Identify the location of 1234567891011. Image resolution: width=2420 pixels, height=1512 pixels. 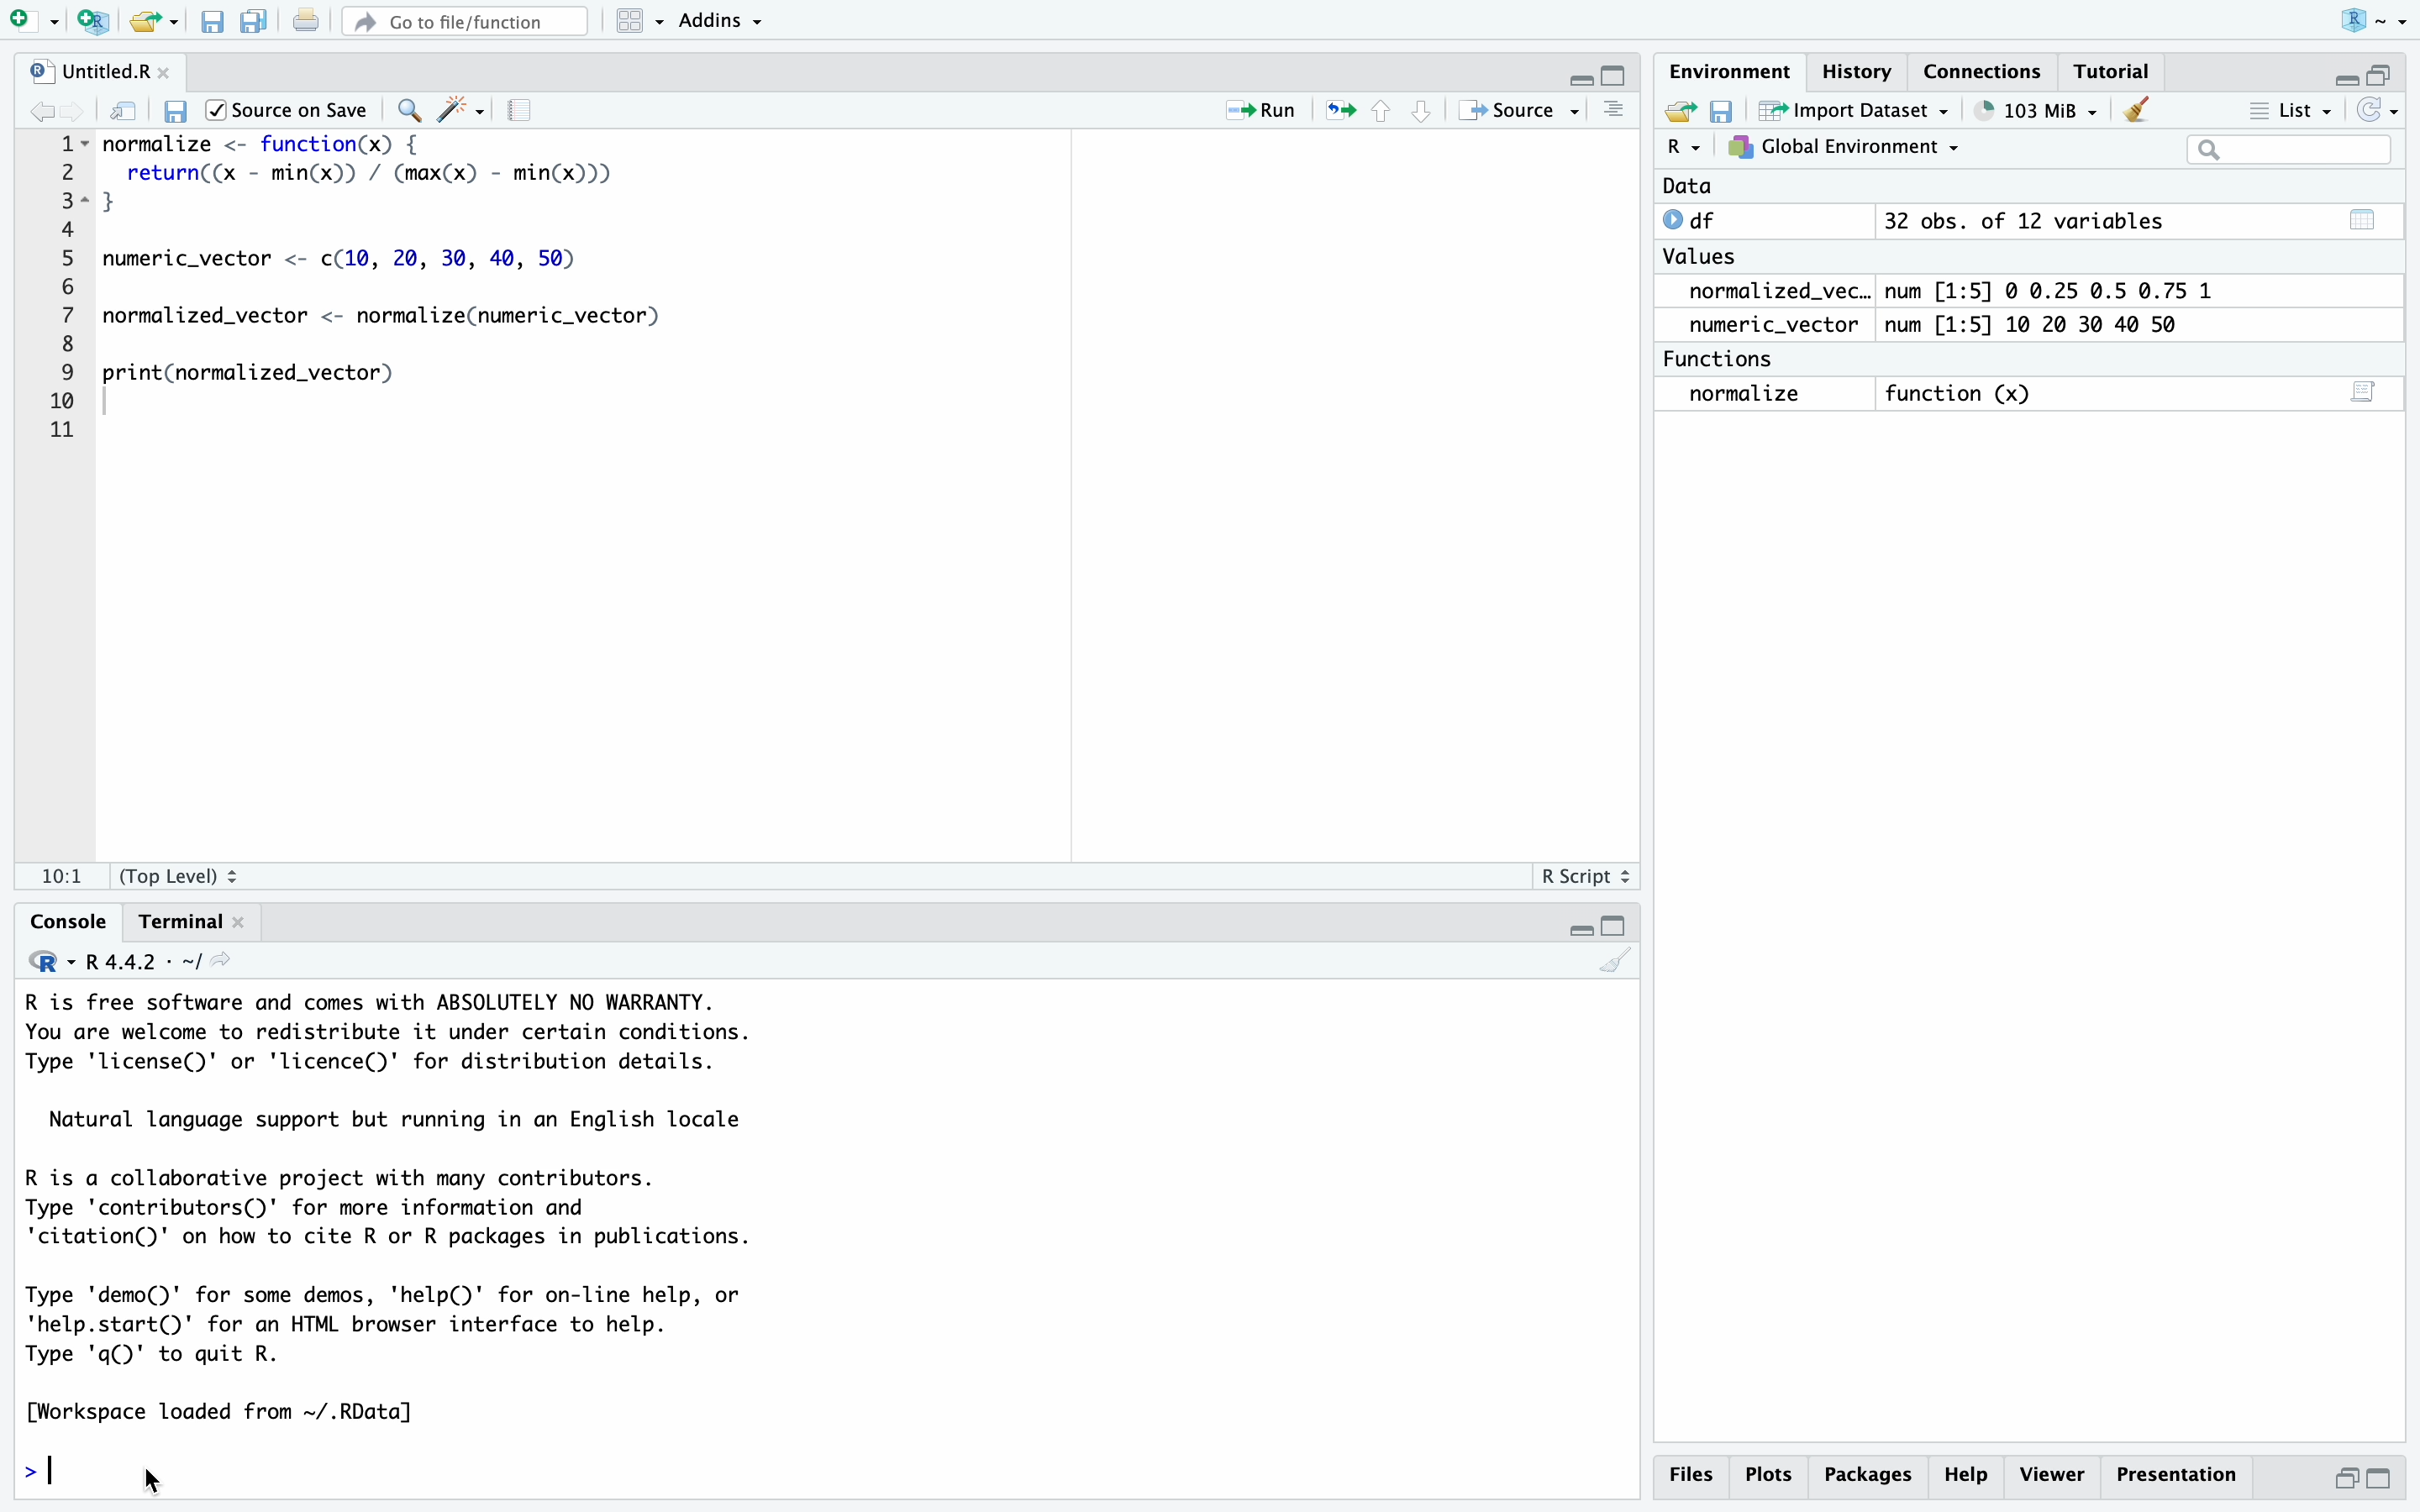
(56, 292).